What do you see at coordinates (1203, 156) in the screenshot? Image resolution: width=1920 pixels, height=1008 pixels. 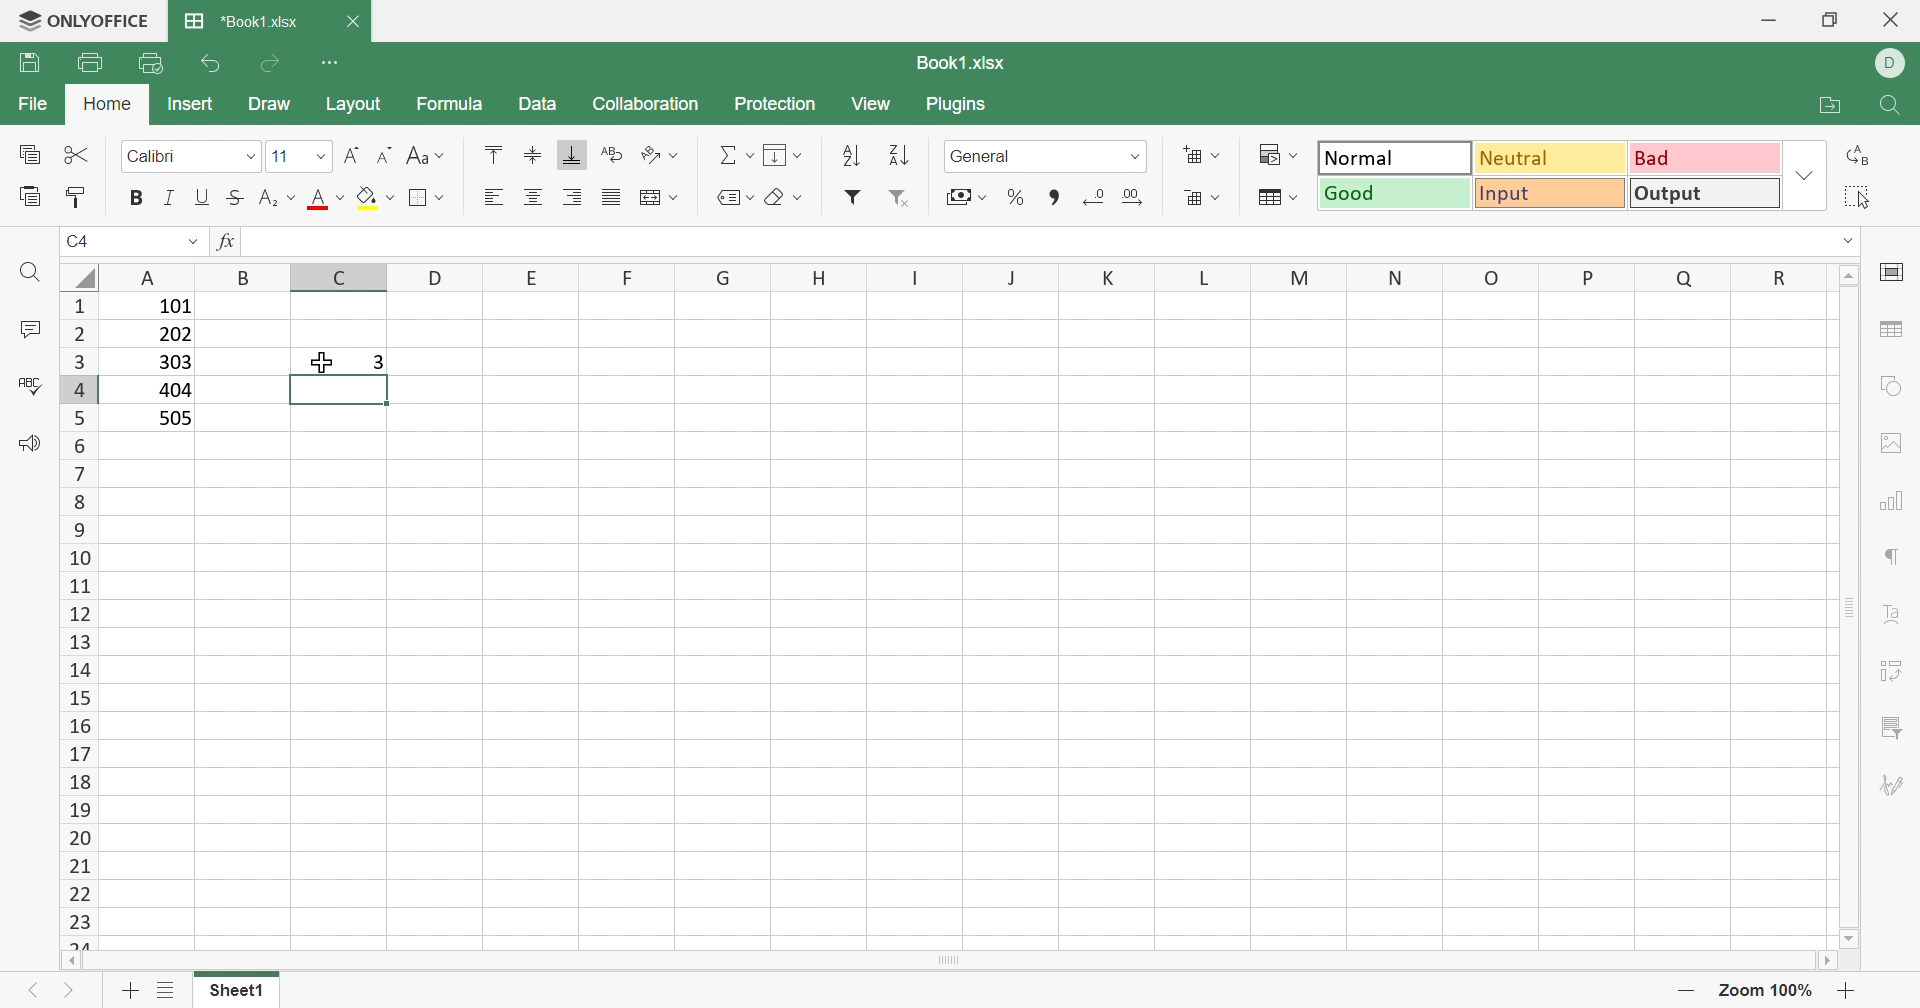 I see `Insert cells` at bounding box center [1203, 156].